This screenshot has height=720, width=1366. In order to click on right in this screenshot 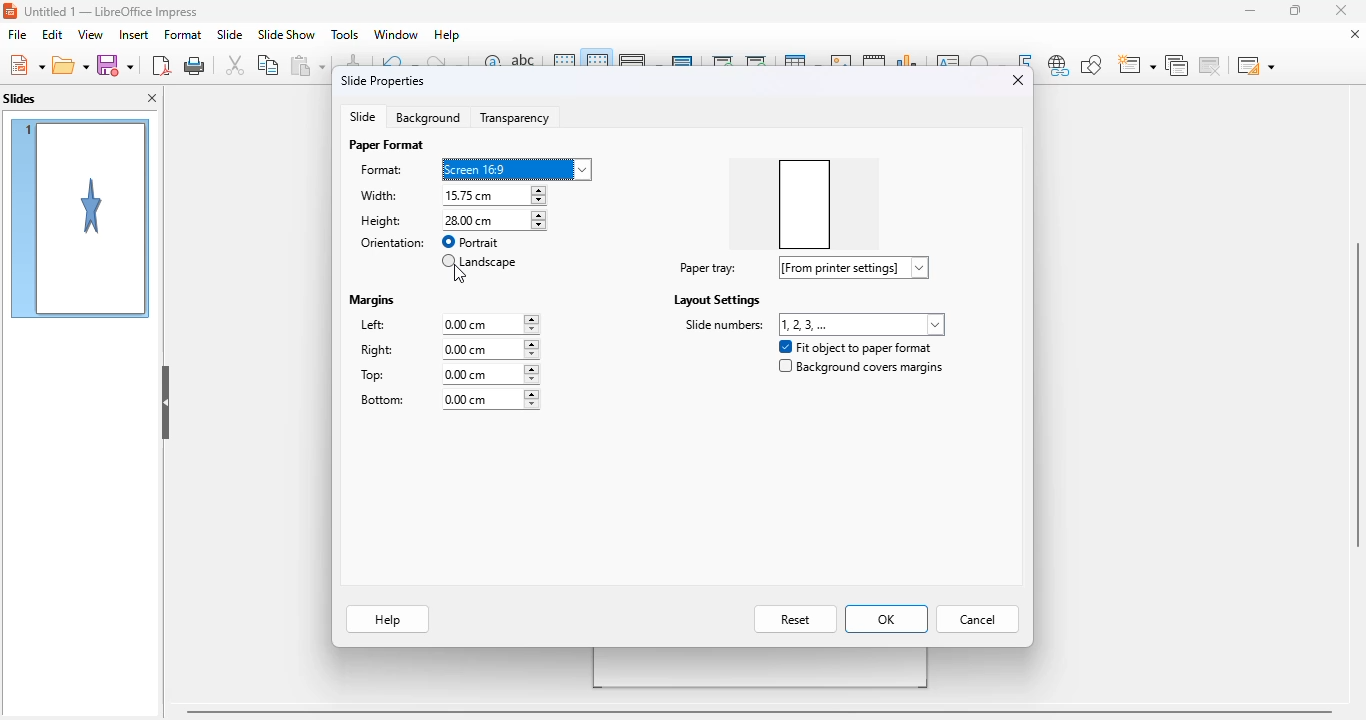, I will do `click(385, 348)`.